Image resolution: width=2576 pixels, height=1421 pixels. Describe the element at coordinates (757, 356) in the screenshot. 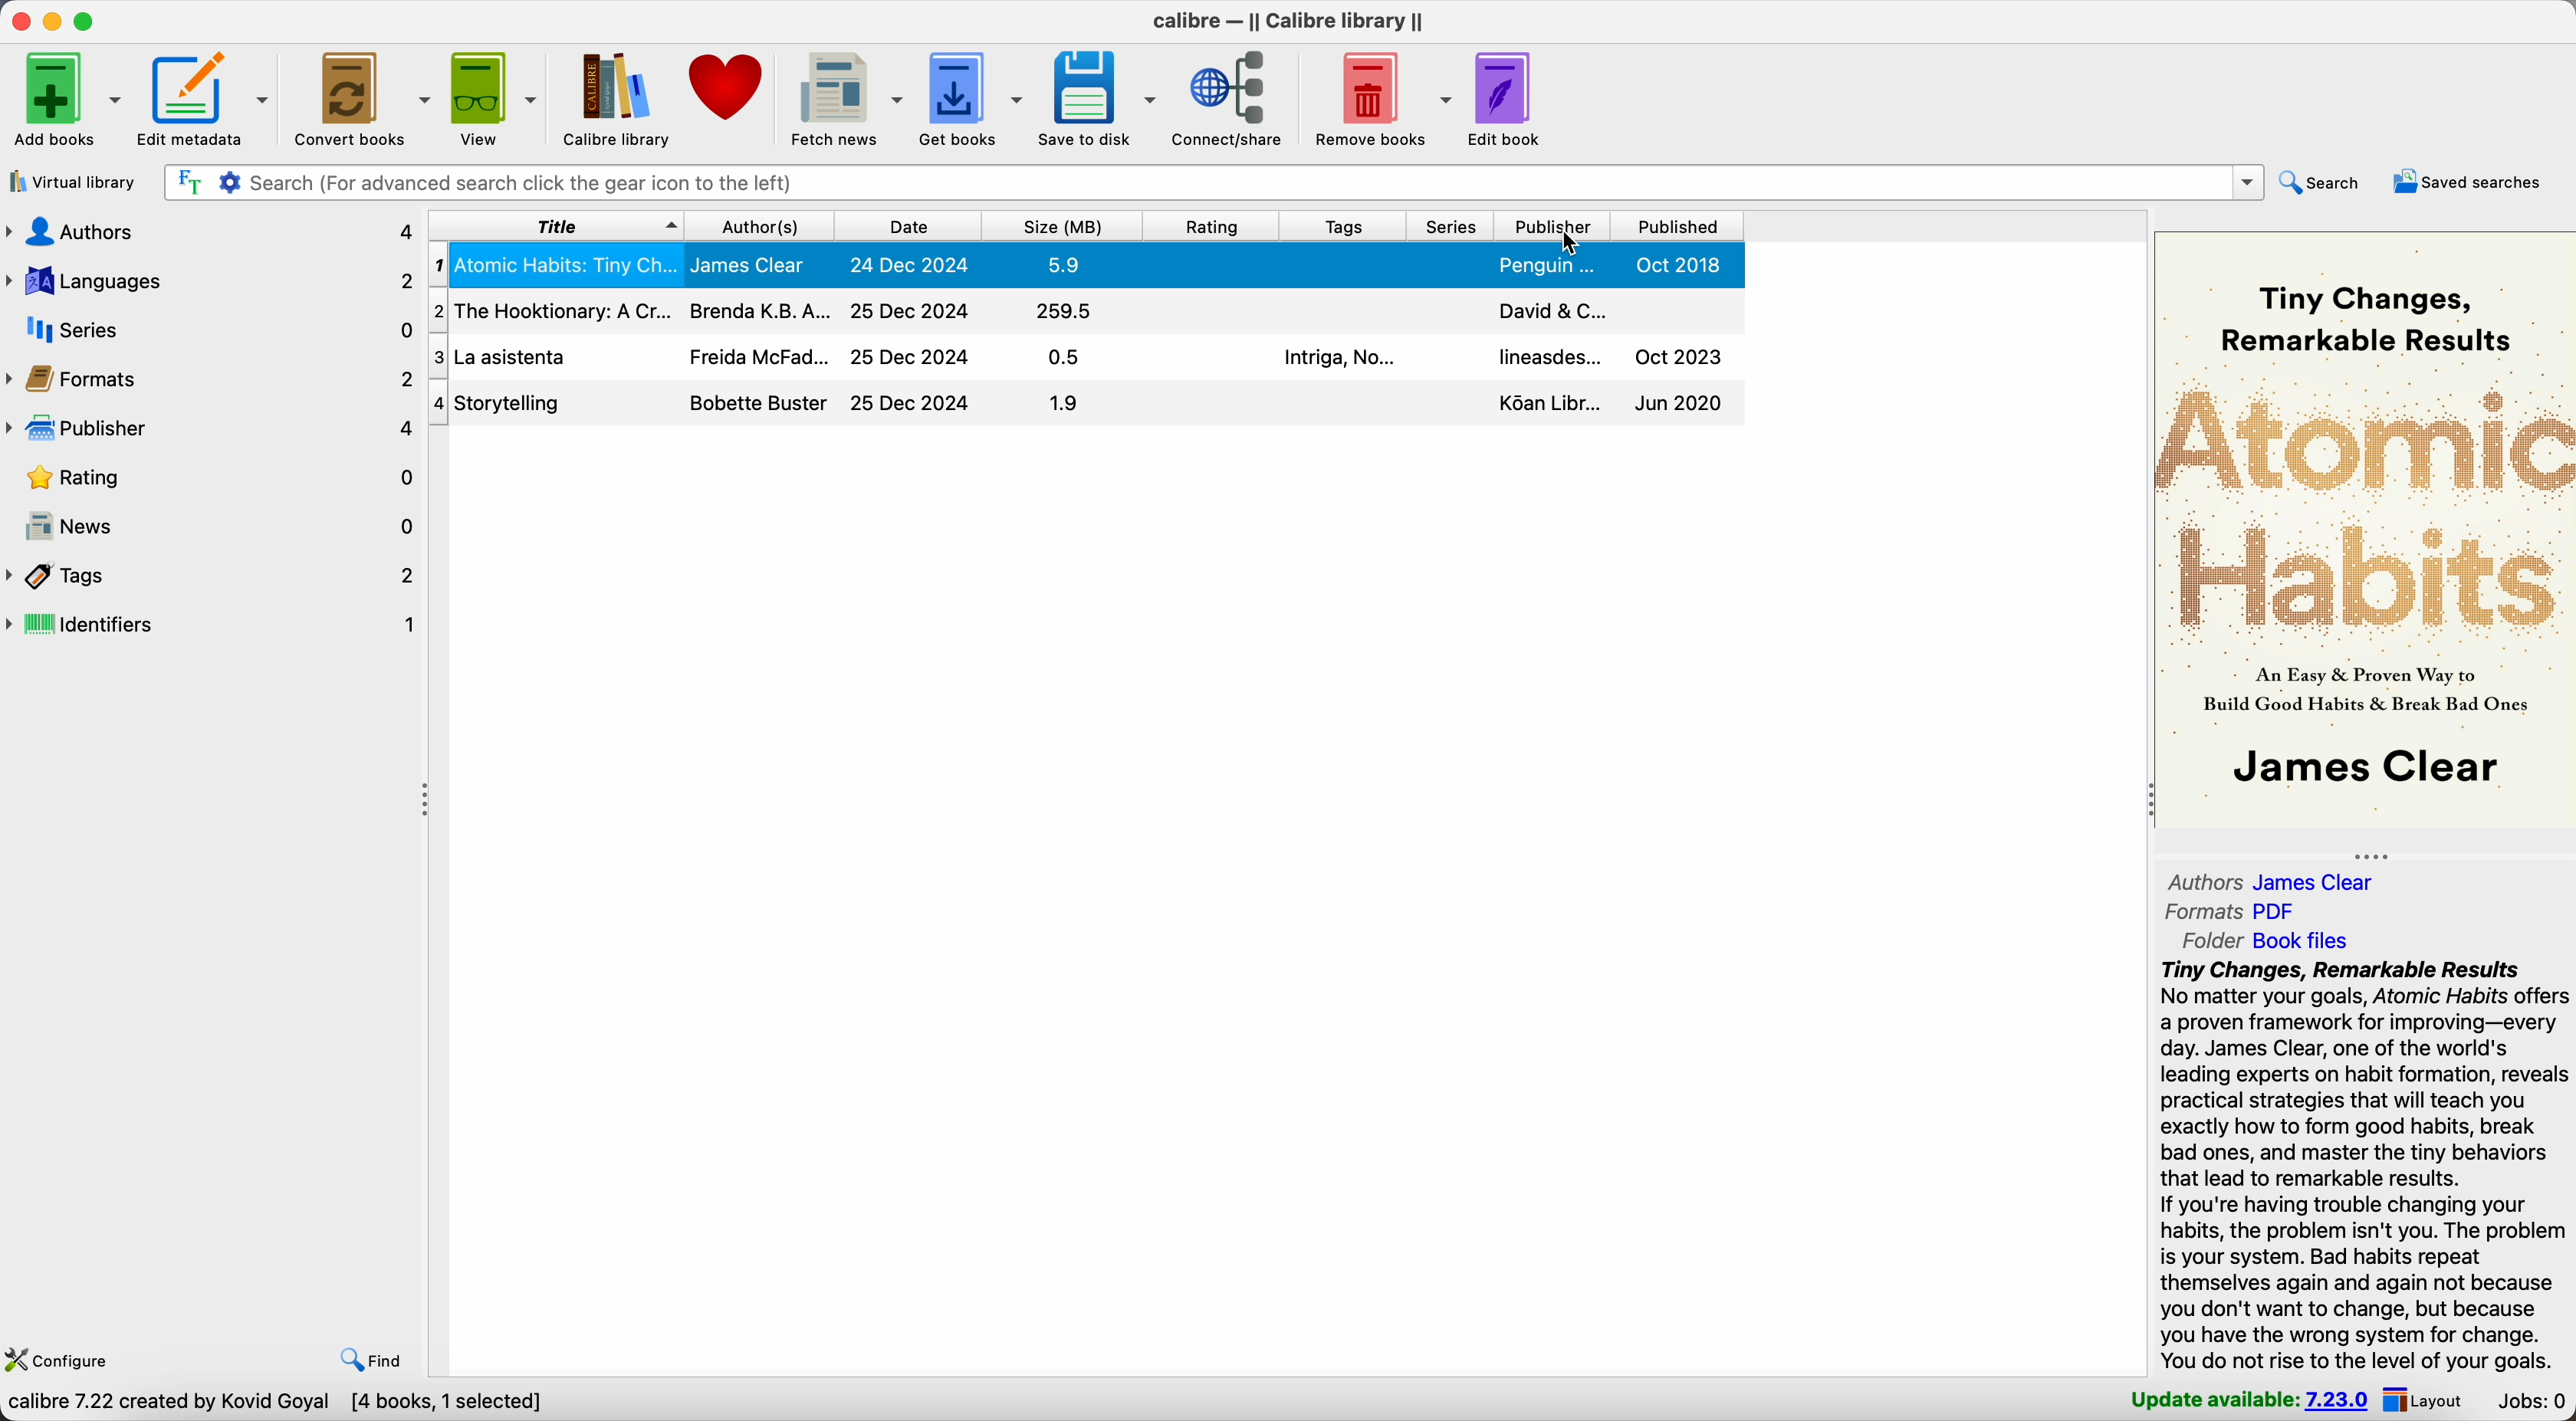

I see `freida McFad...` at that location.